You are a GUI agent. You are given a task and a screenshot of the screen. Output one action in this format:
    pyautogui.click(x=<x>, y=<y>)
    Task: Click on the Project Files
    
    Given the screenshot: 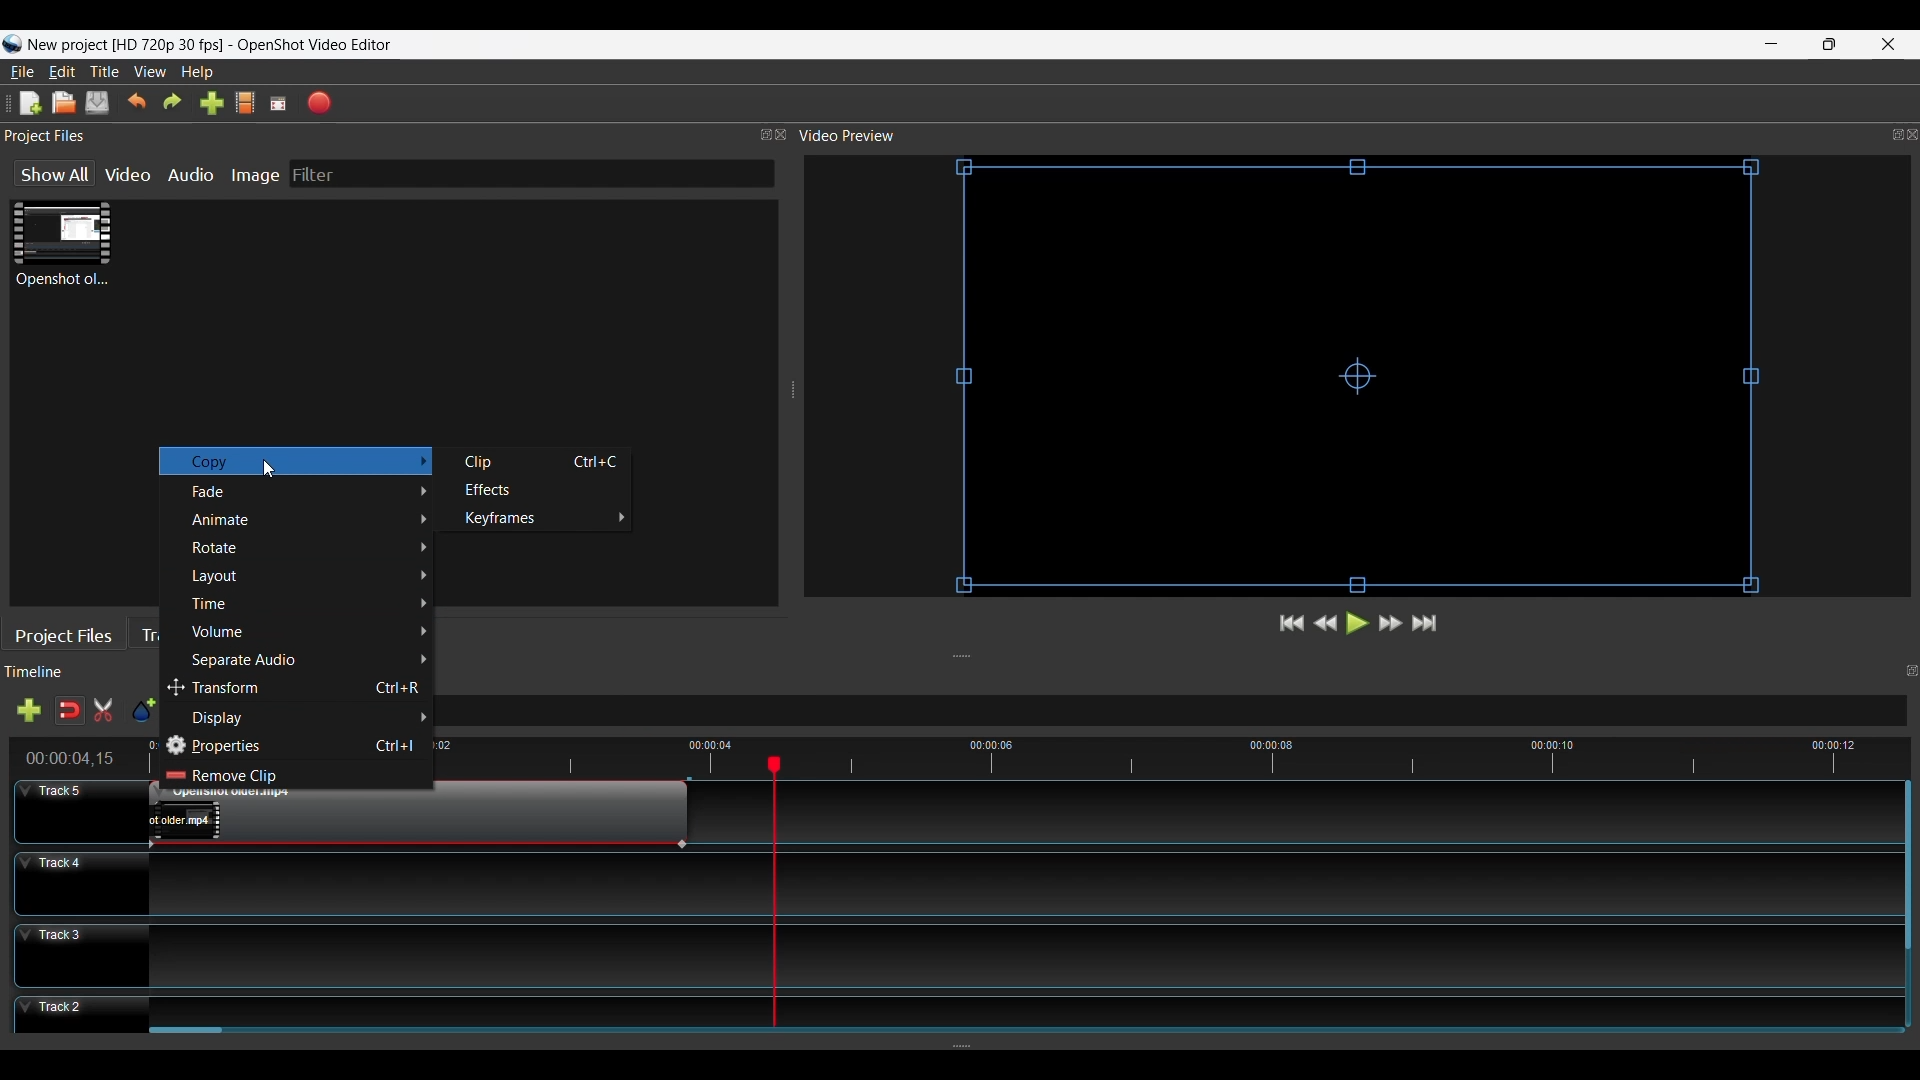 What is the action you would take?
    pyautogui.click(x=68, y=634)
    